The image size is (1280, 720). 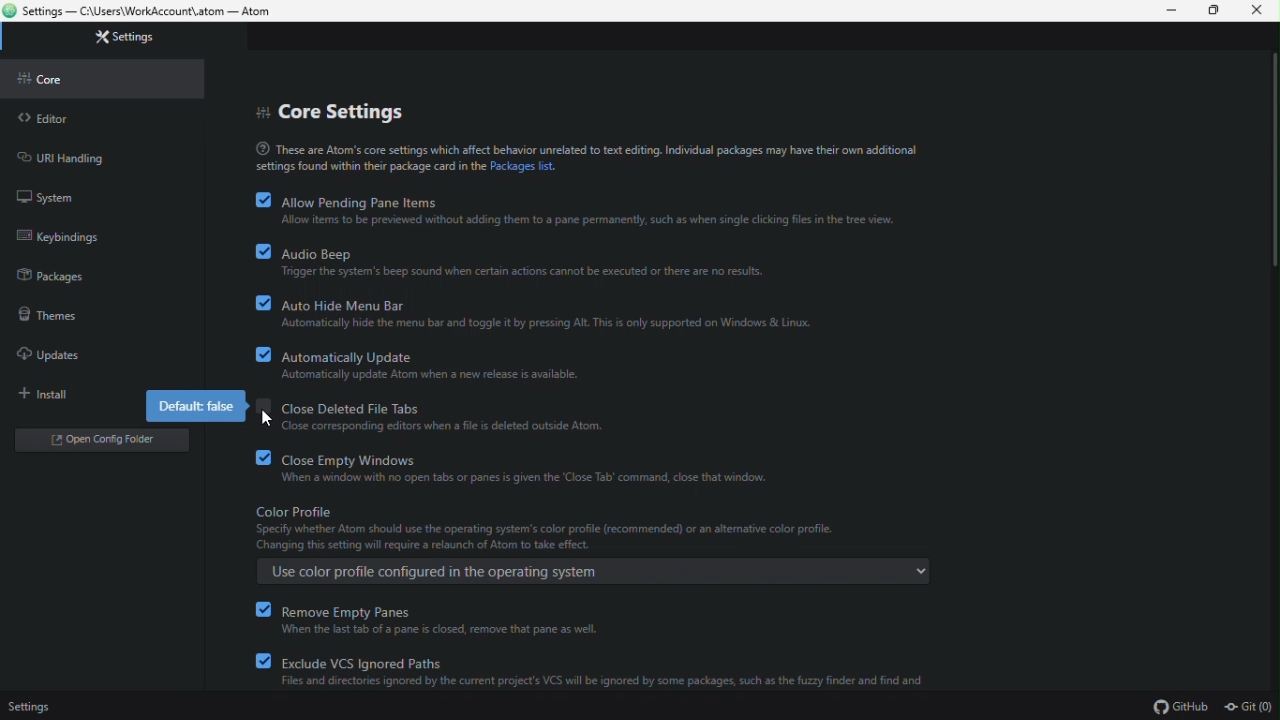 What do you see at coordinates (60, 160) in the screenshot?
I see `URL handling` at bounding box center [60, 160].